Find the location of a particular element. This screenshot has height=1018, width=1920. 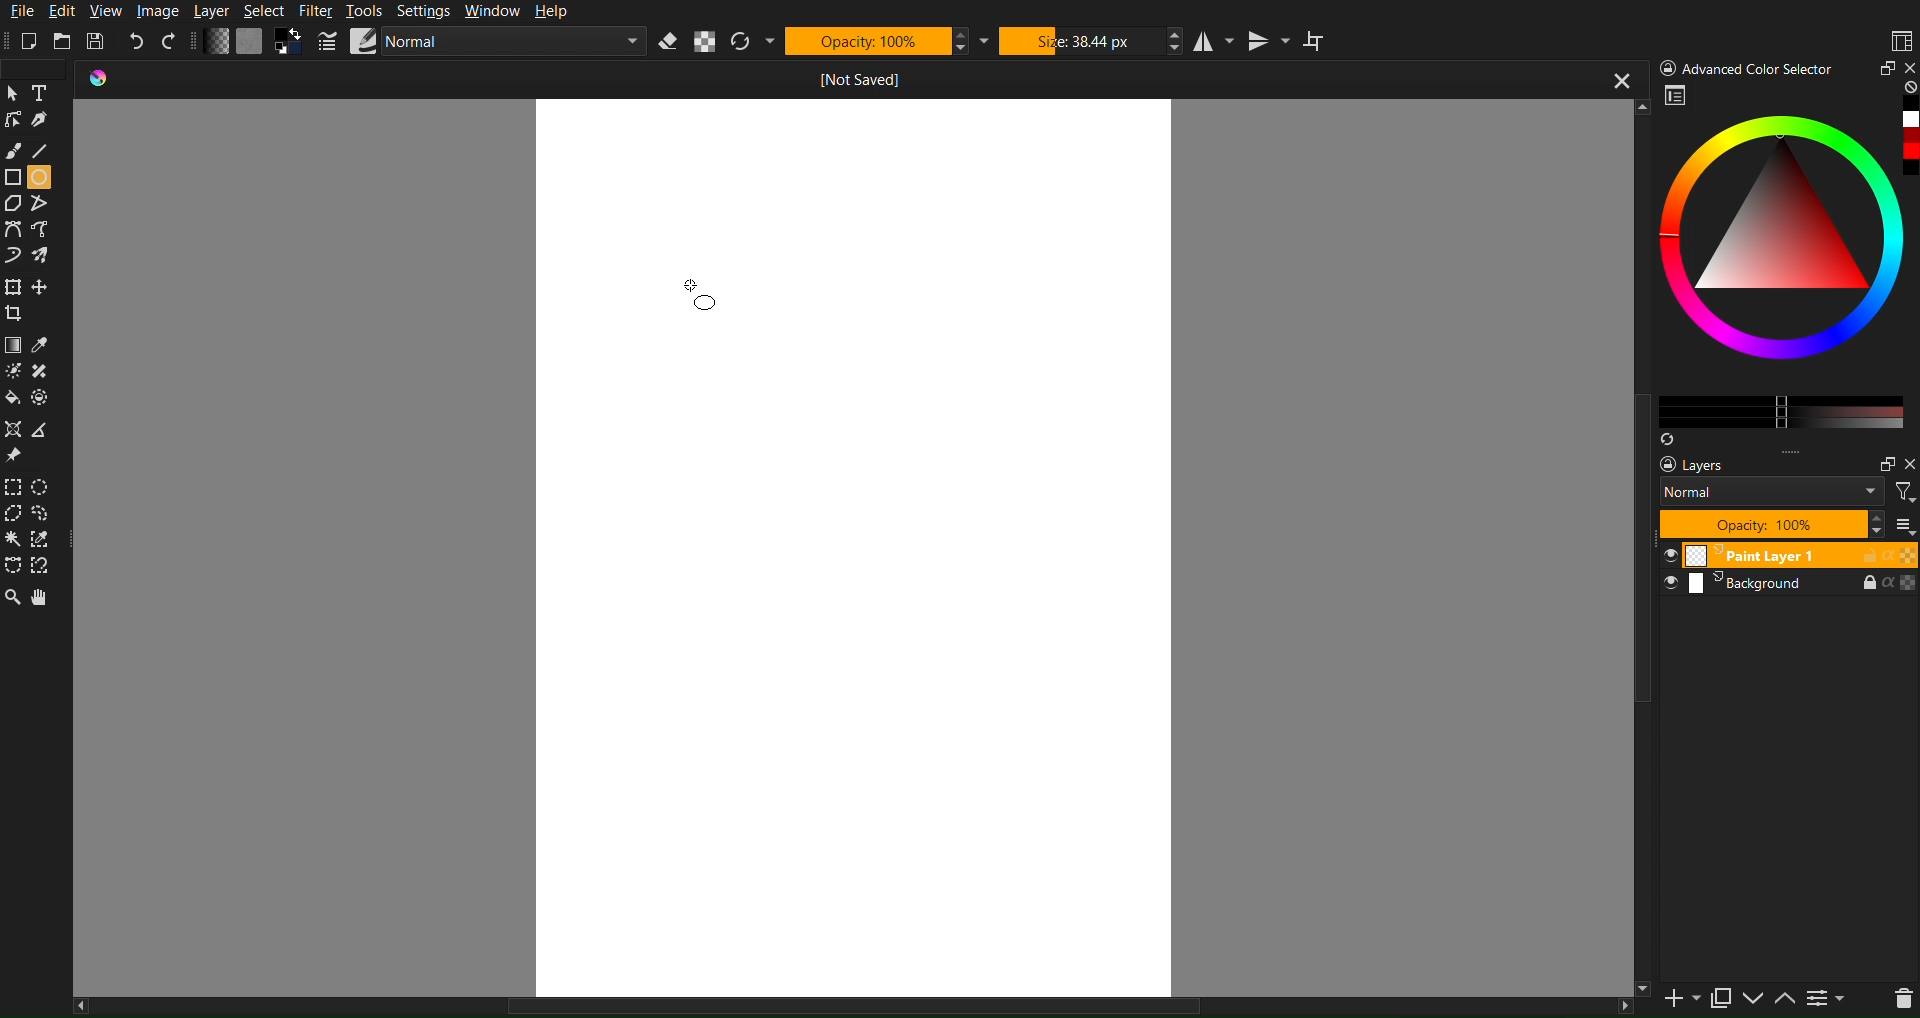

Line is located at coordinates (50, 153).